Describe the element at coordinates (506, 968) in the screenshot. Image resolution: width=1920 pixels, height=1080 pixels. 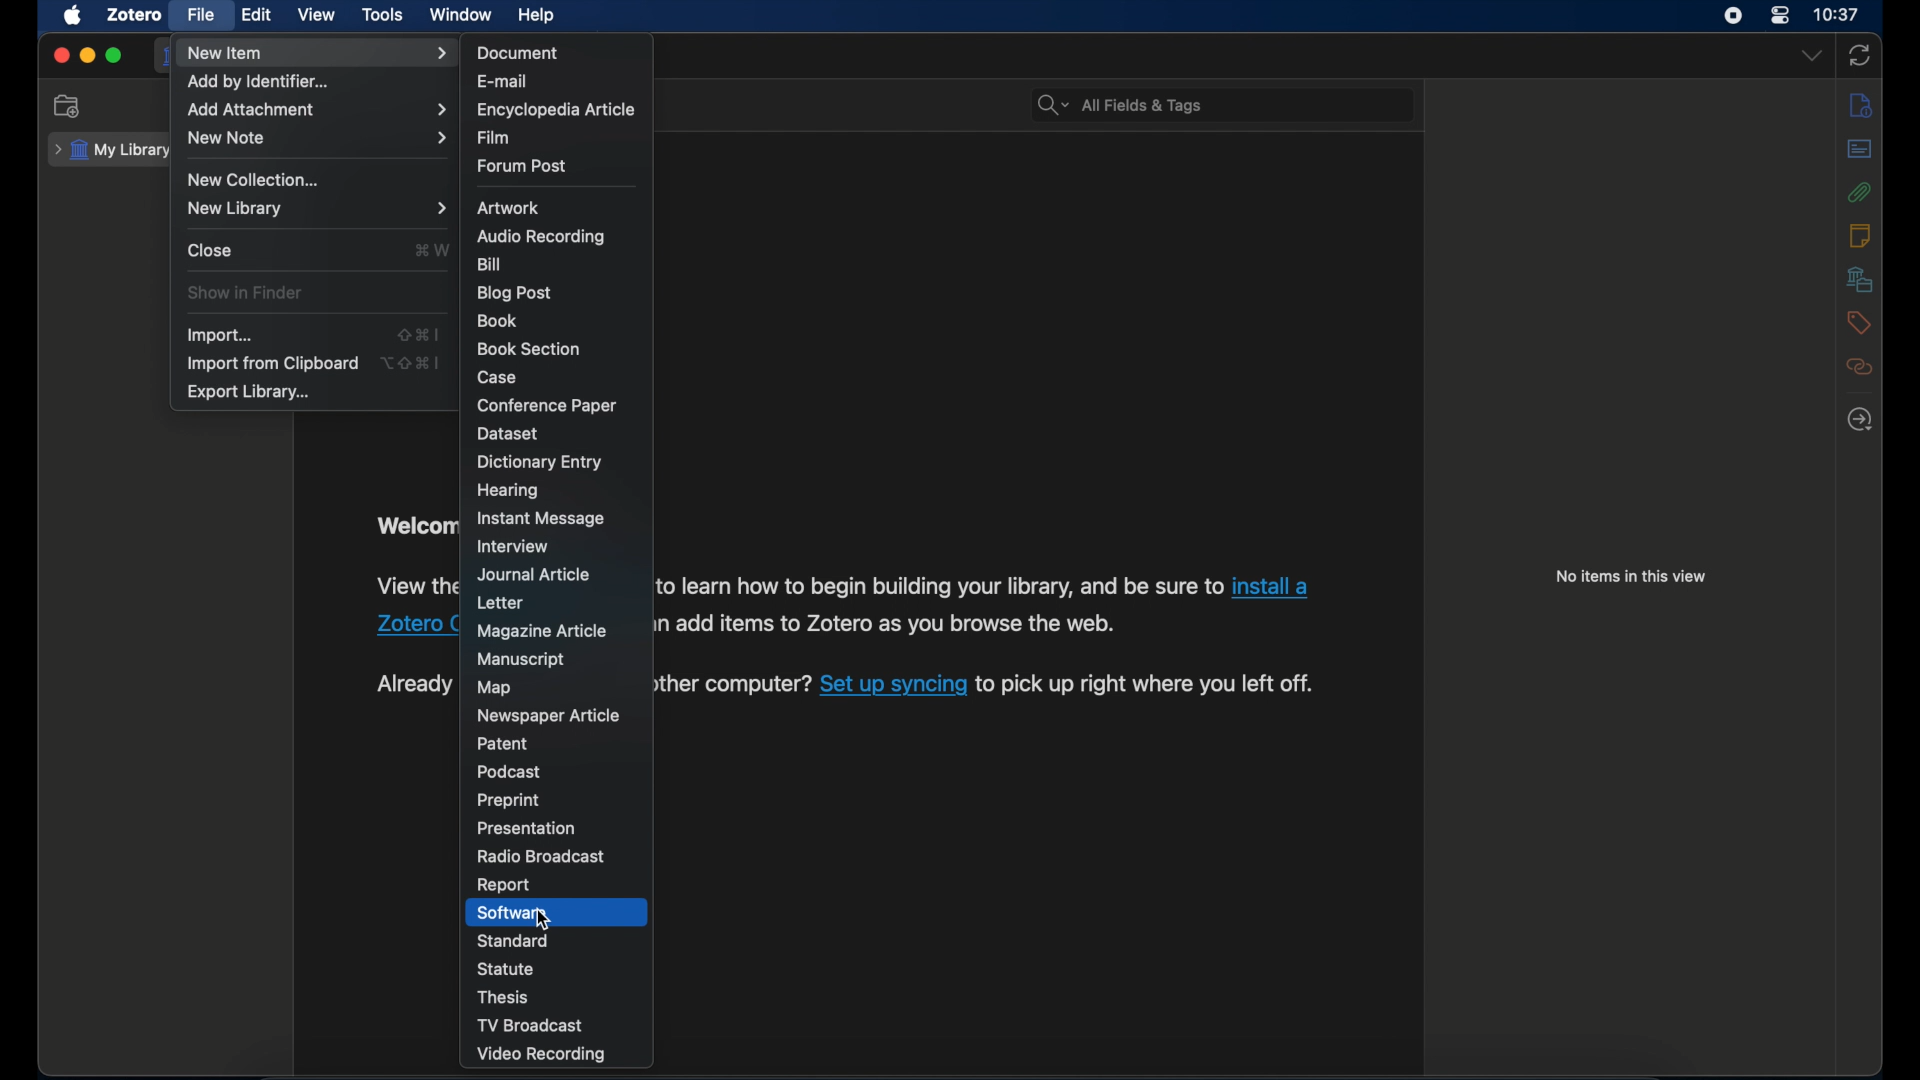
I see `statue` at that location.